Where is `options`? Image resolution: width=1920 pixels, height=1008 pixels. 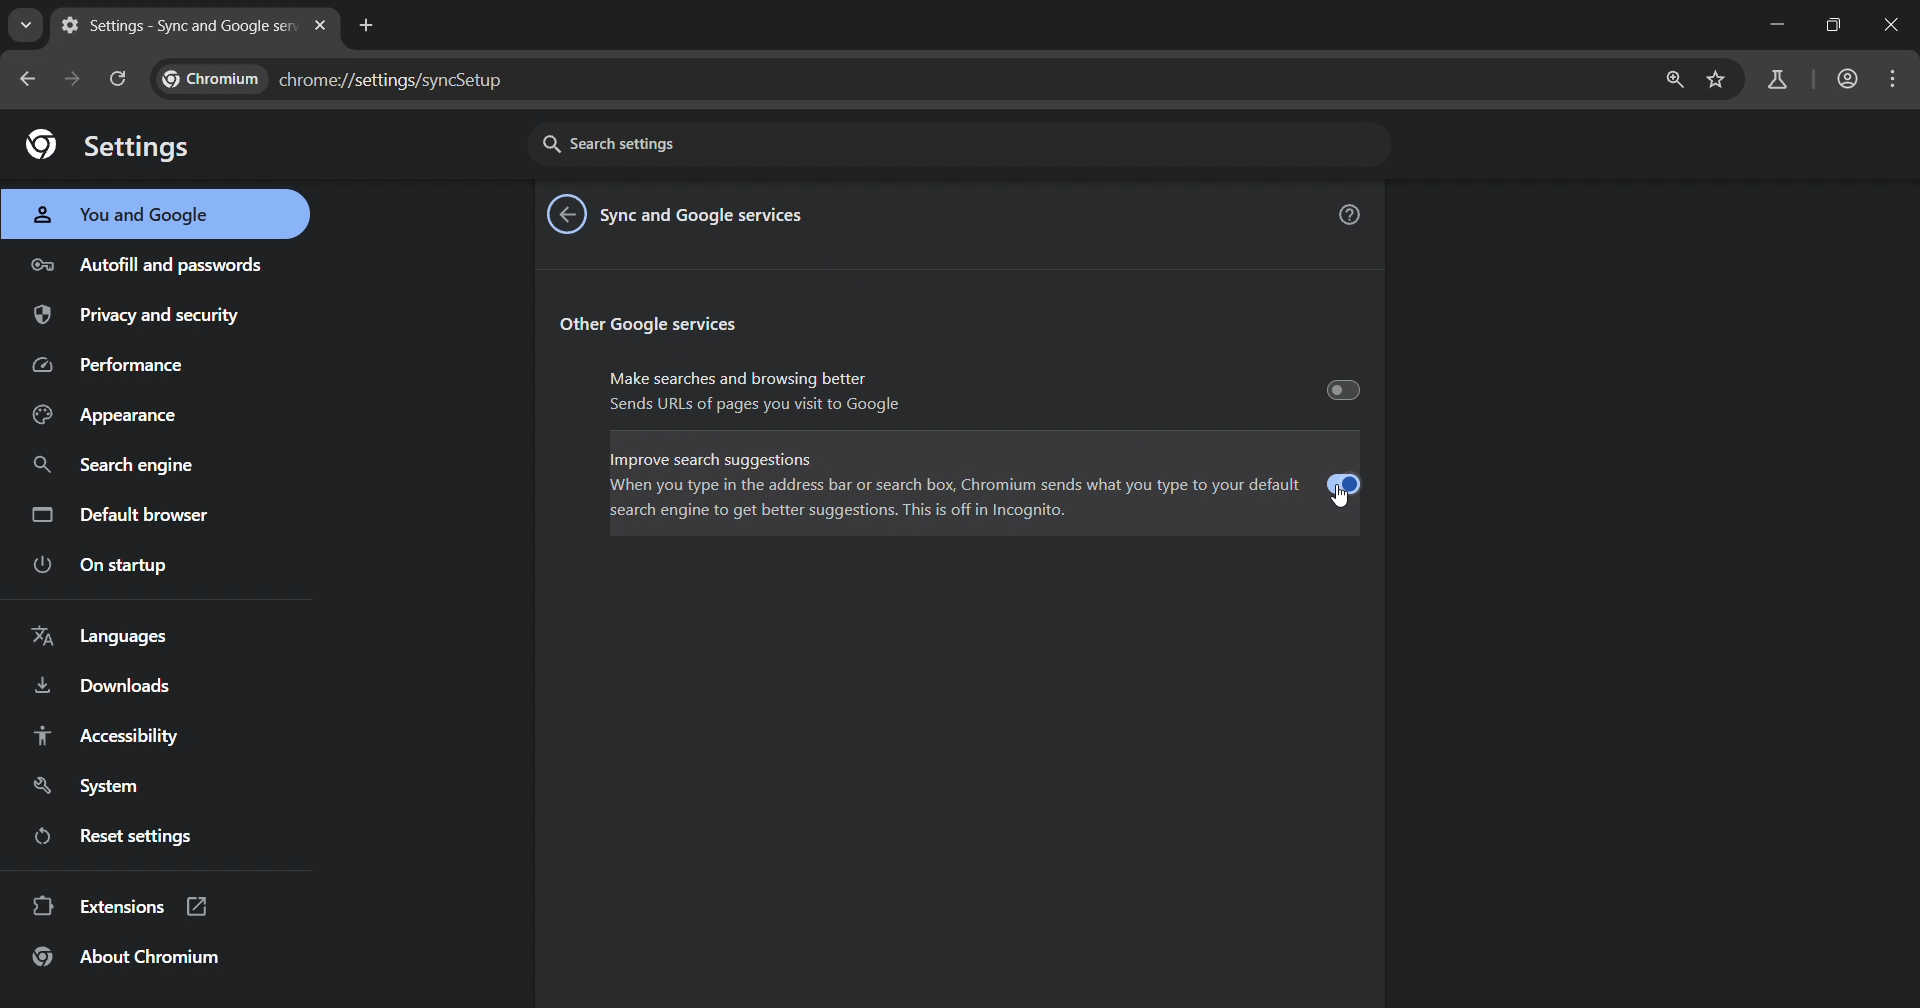 options is located at coordinates (1891, 78).